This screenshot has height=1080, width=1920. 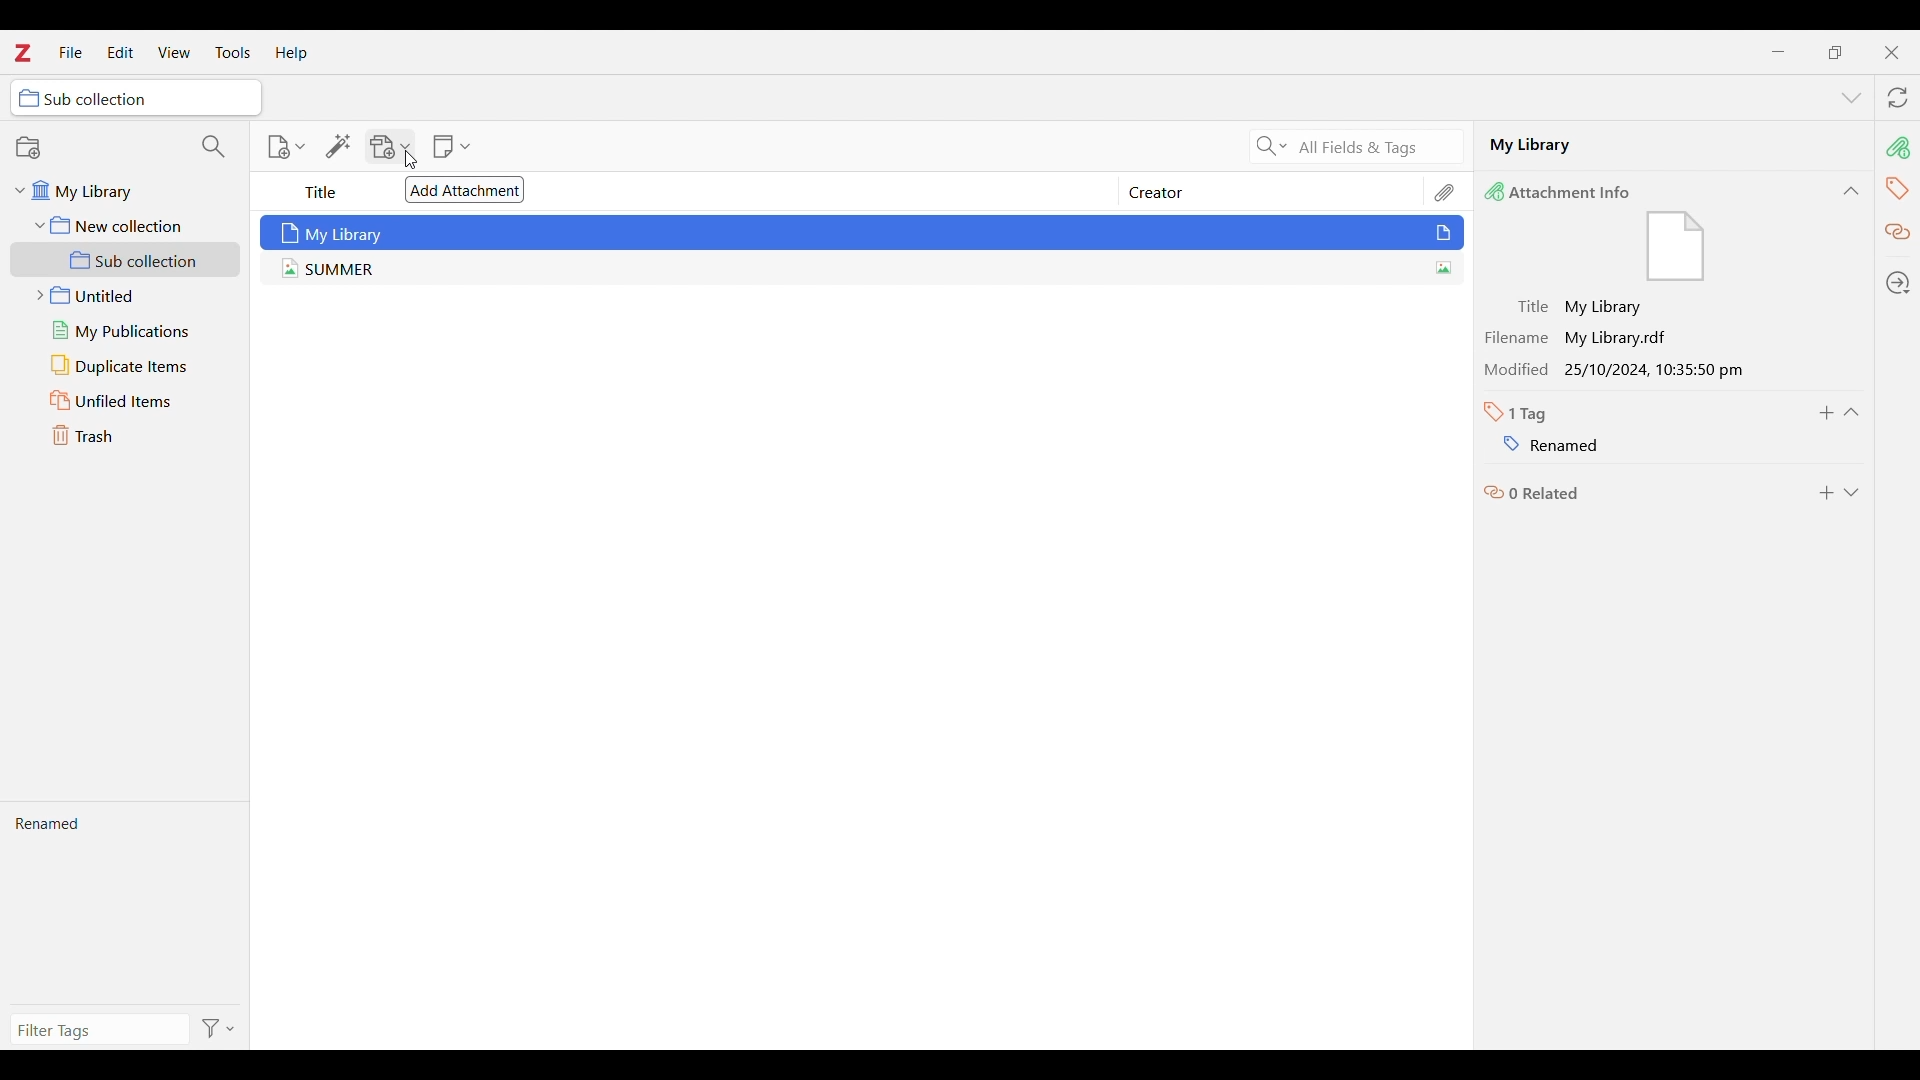 I want to click on View menu, so click(x=173, y=52).